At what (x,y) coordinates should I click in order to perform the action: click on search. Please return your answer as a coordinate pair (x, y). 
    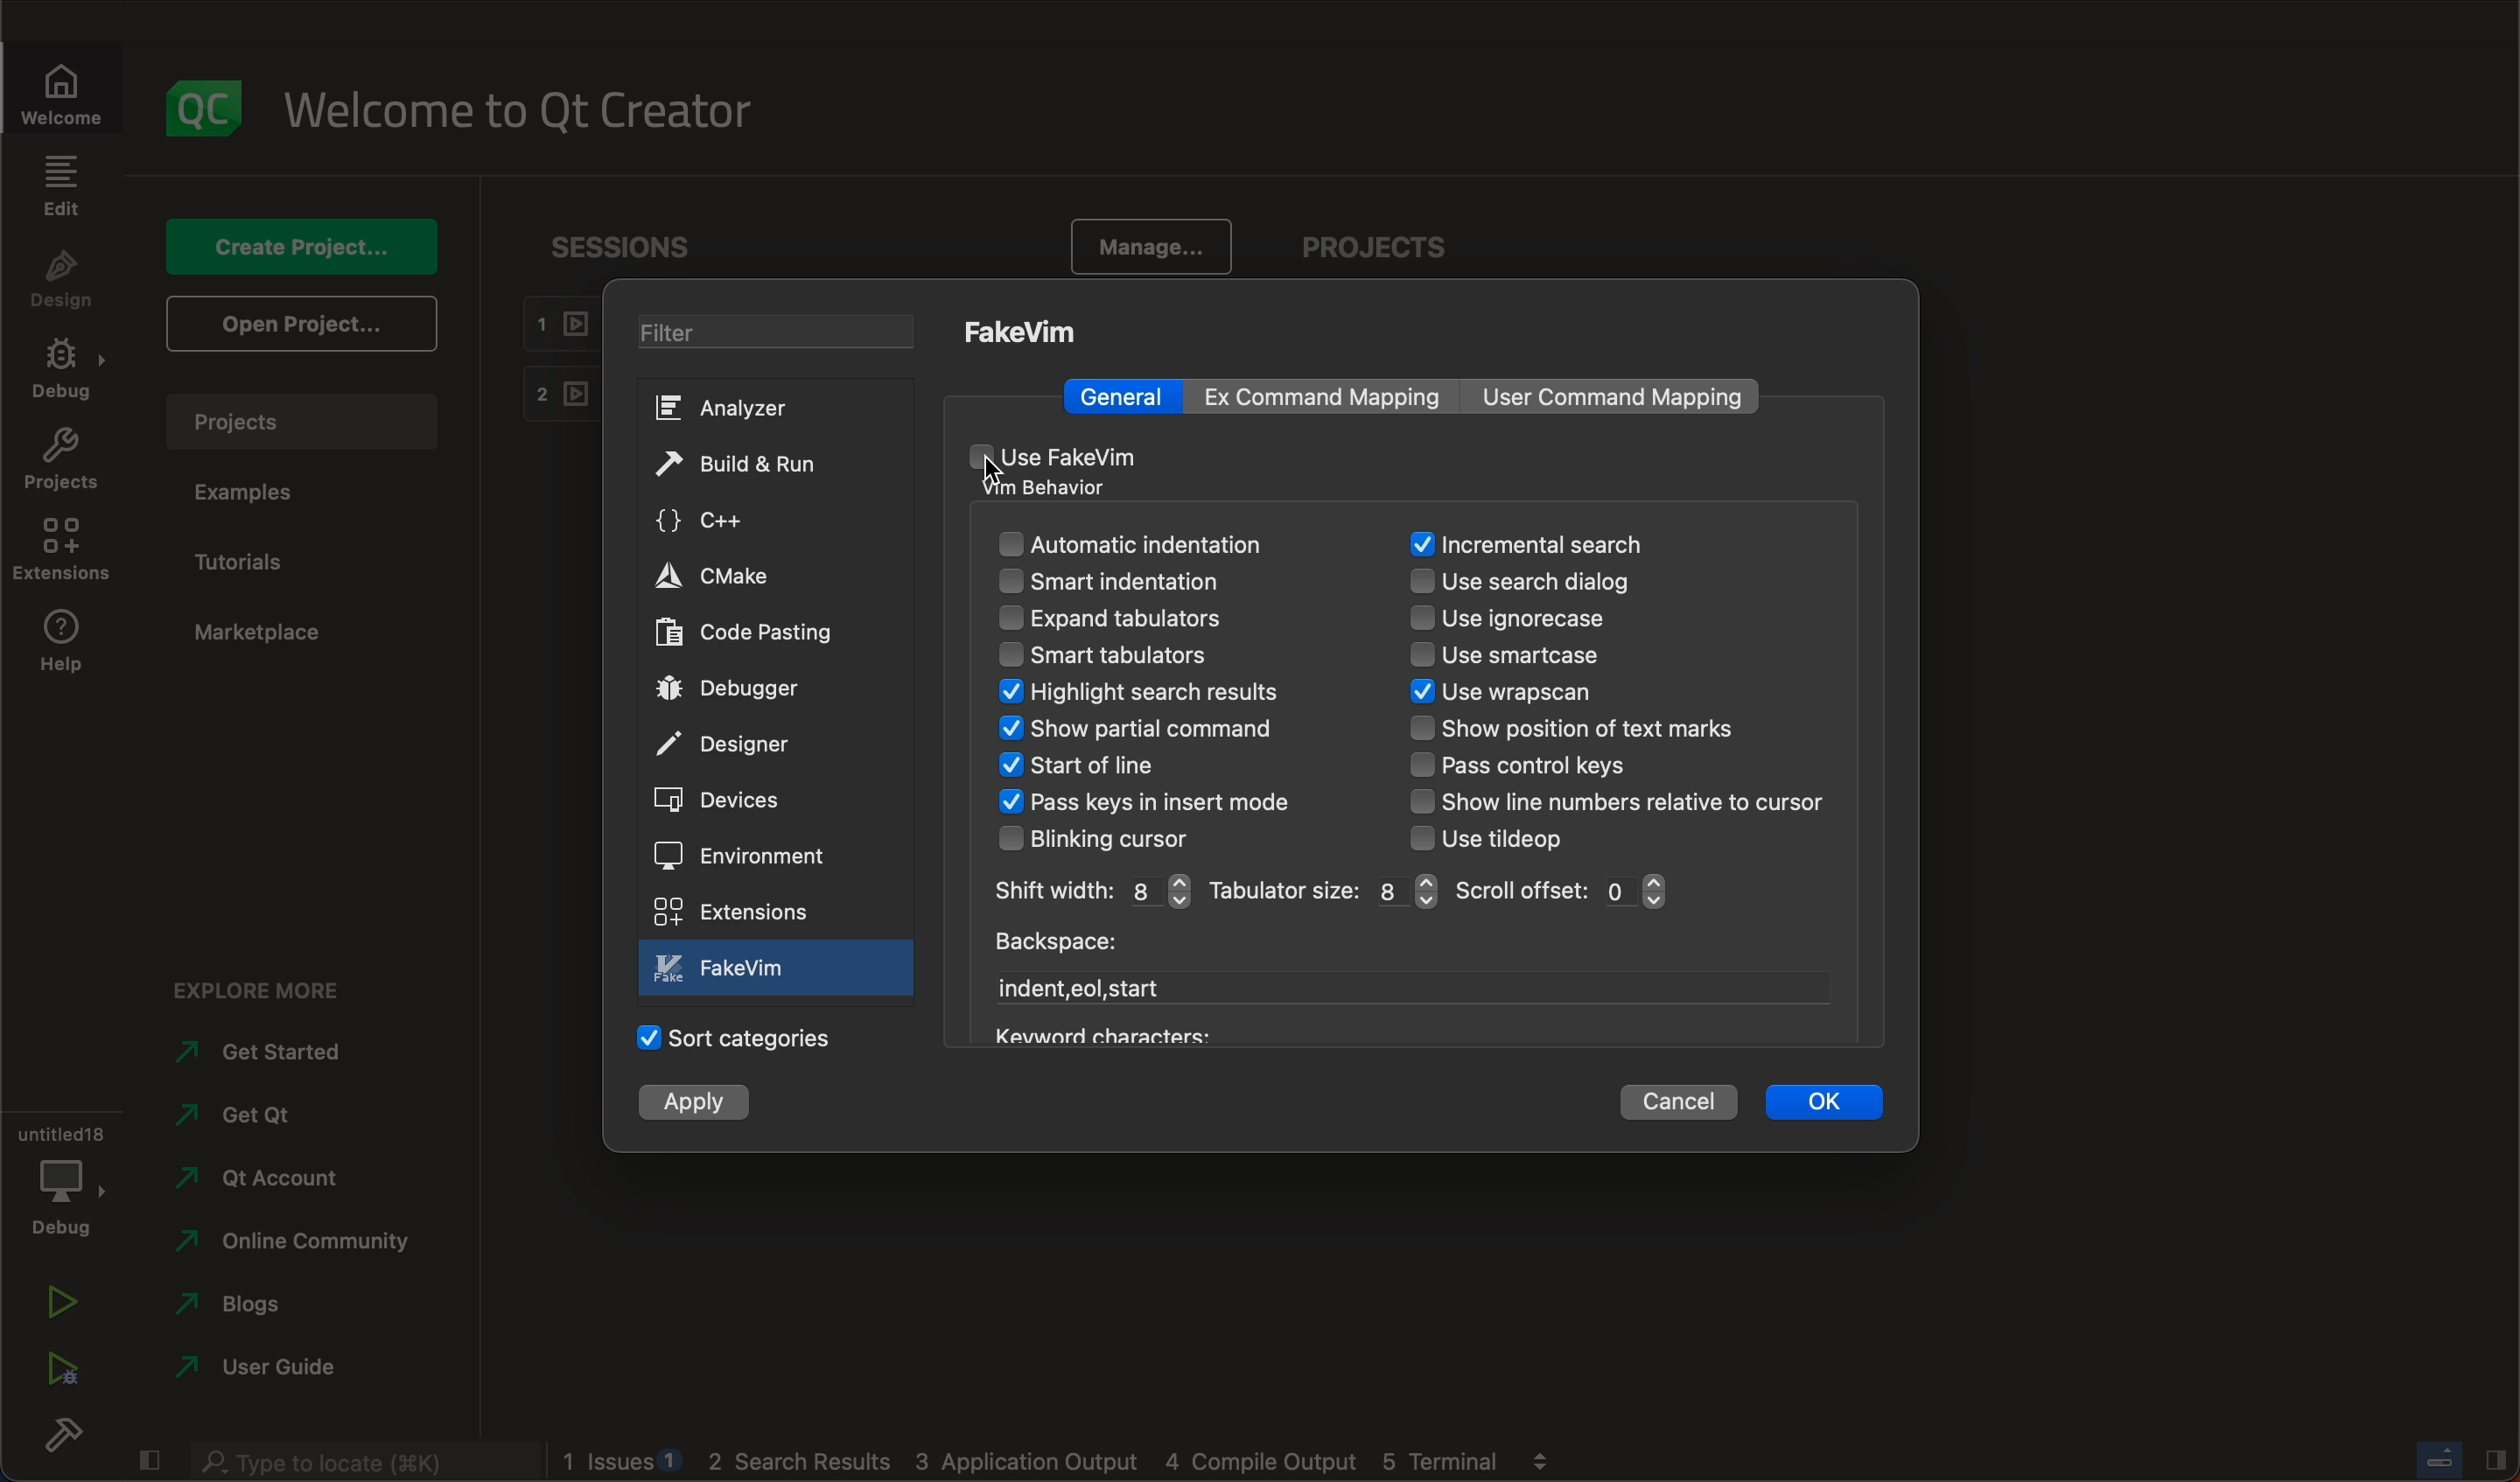
    Looking at the image, I should click on (1527, 545).